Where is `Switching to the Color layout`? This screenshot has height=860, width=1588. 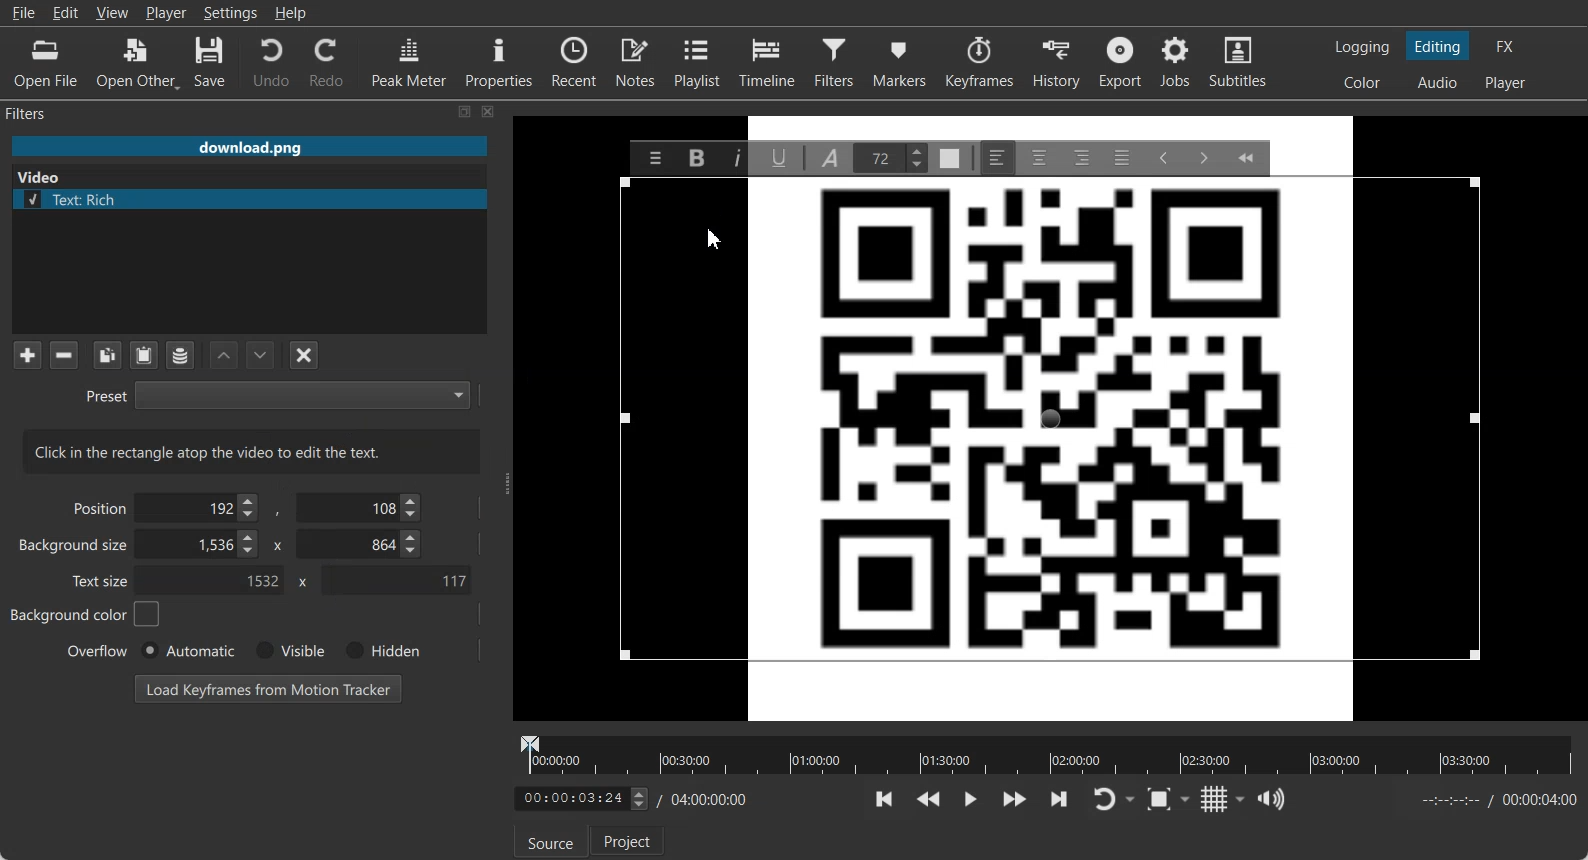
Switching to the Color layout is located at coordinates (1362, 83).